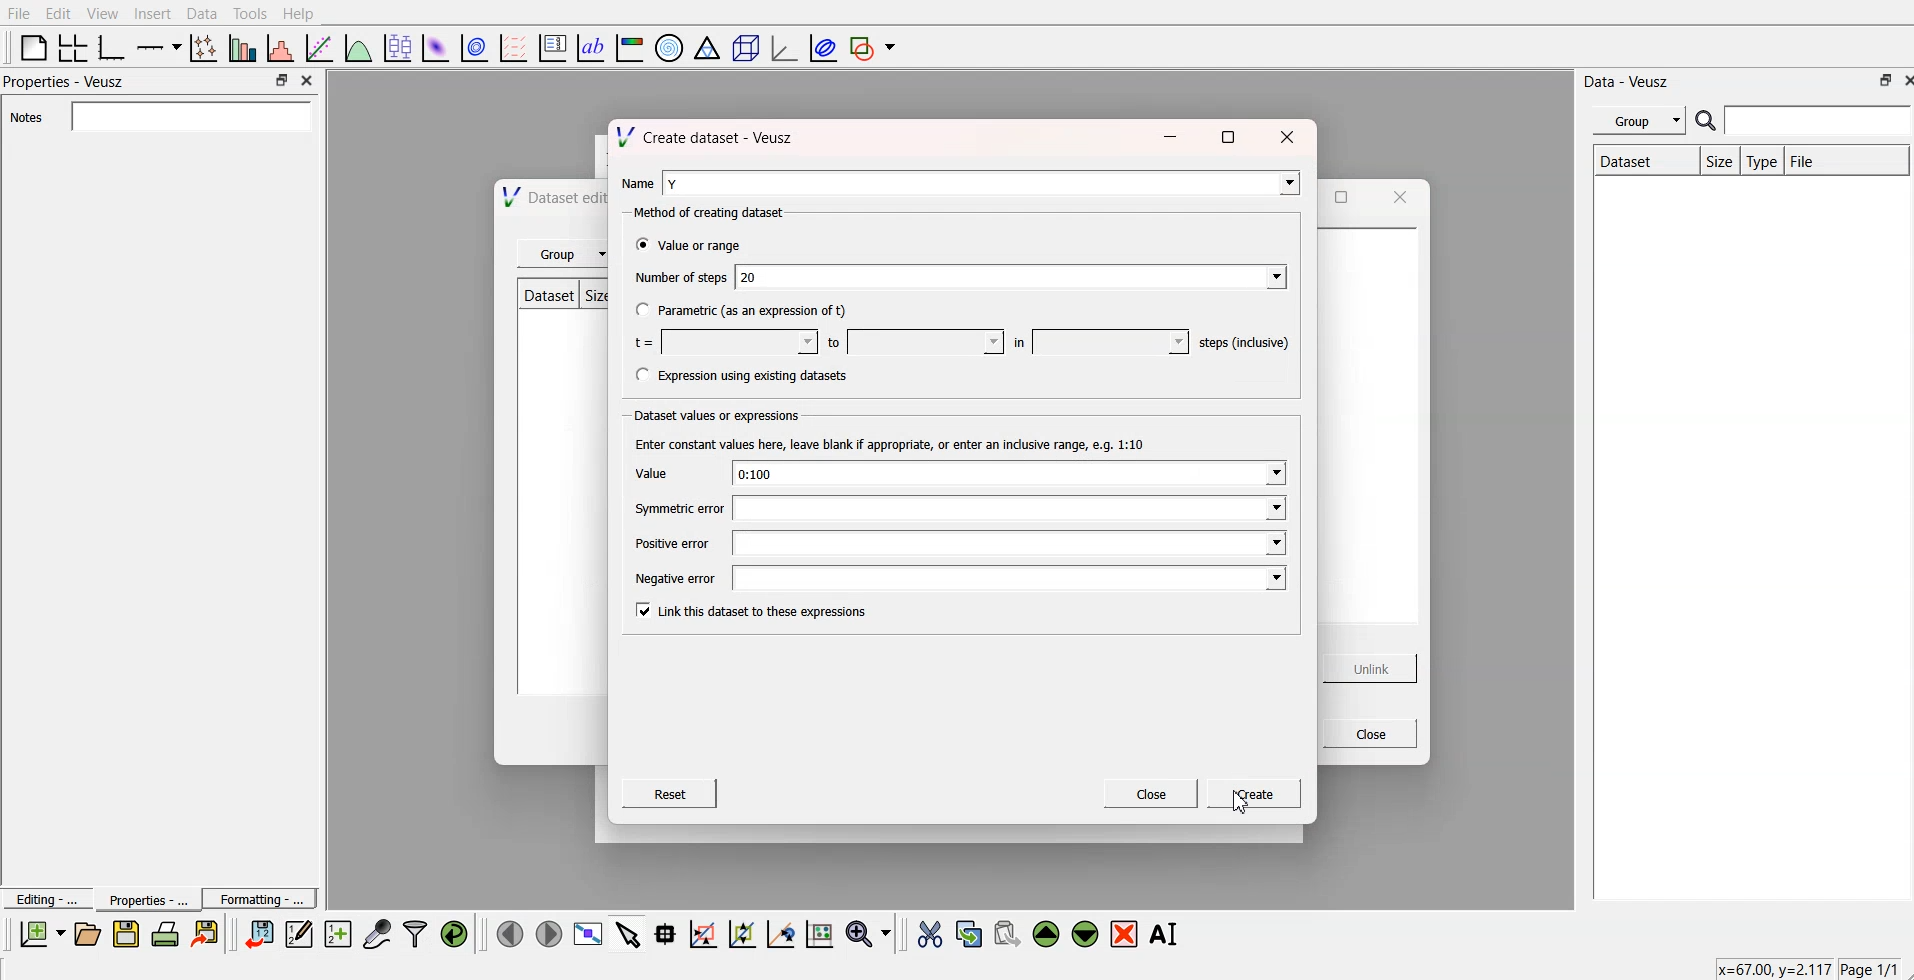 This screenshot has width=1914, height=980. Describe the element at coordinates (589, 933) in the screenshot. I see `View plot full screen` at that location.